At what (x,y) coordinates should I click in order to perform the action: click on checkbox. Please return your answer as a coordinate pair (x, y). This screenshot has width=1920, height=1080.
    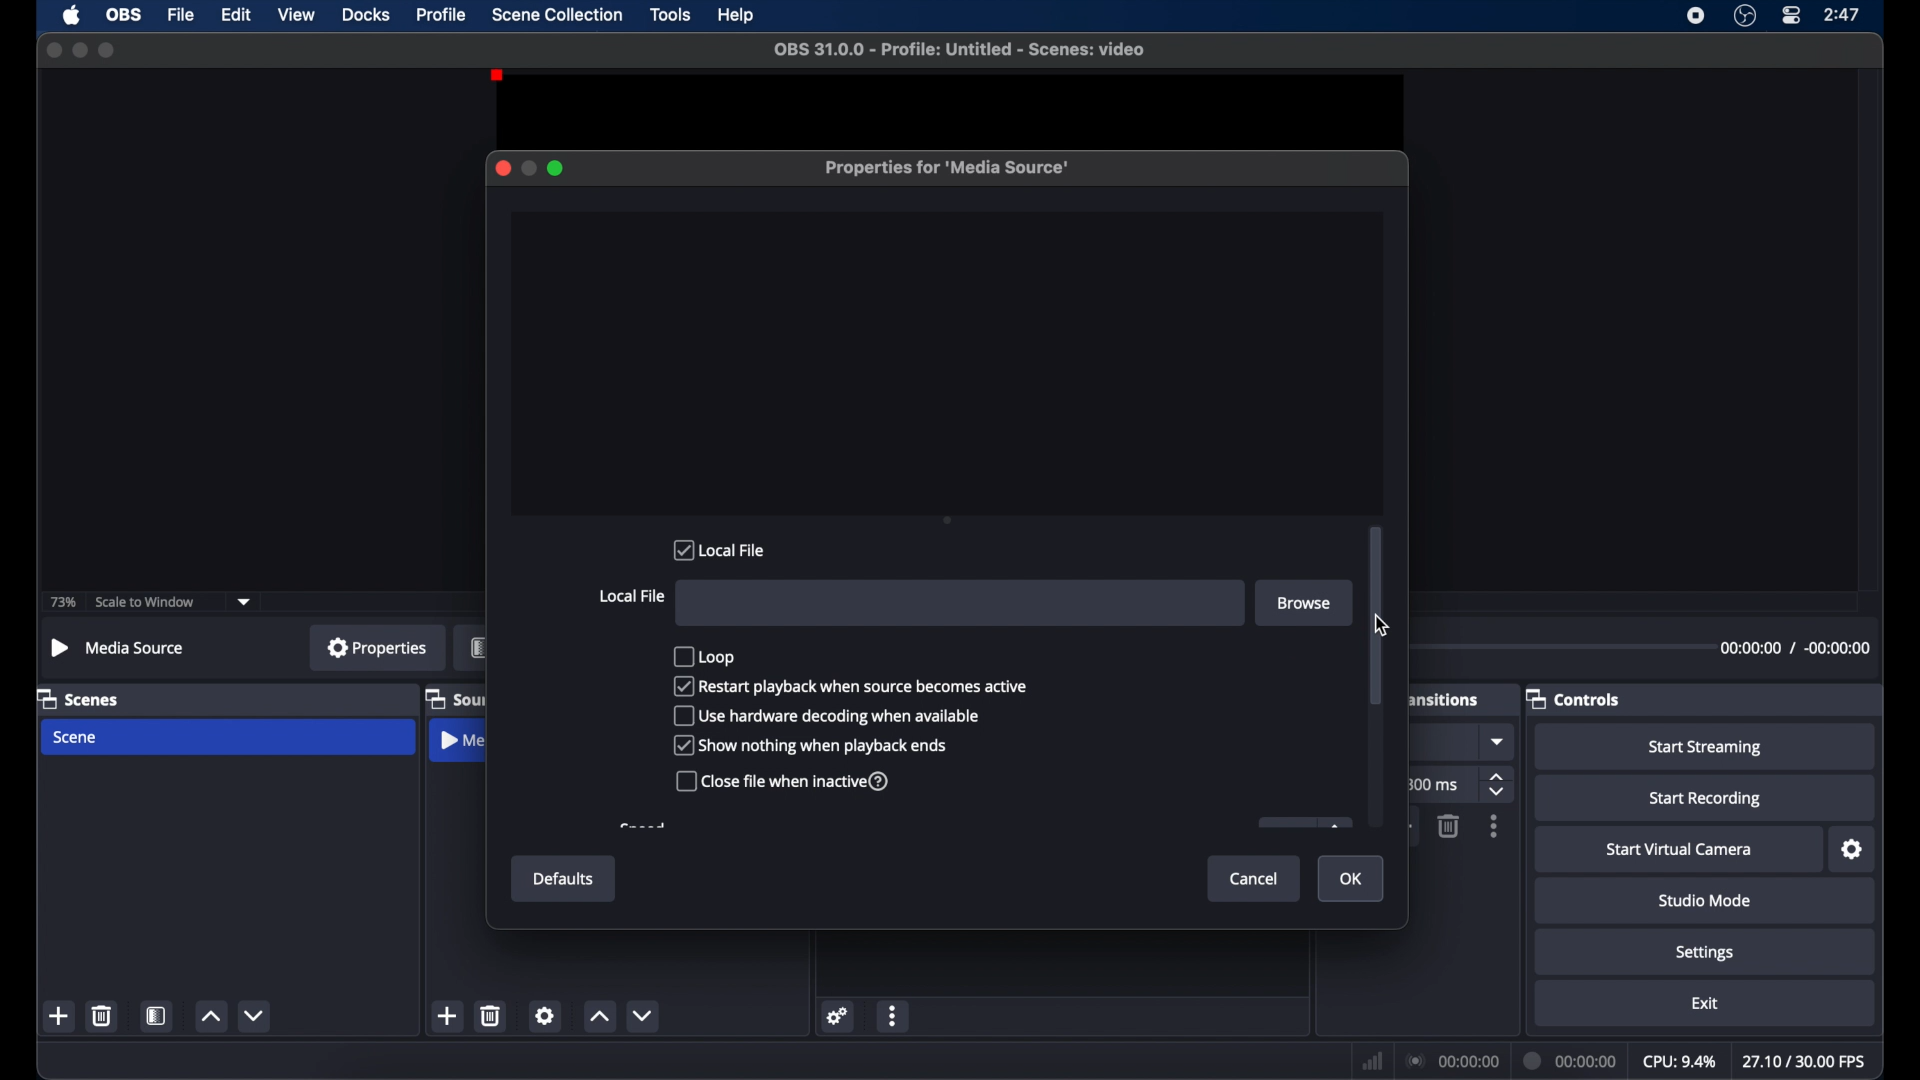
    Looking at the image, I should click on (850, 686).